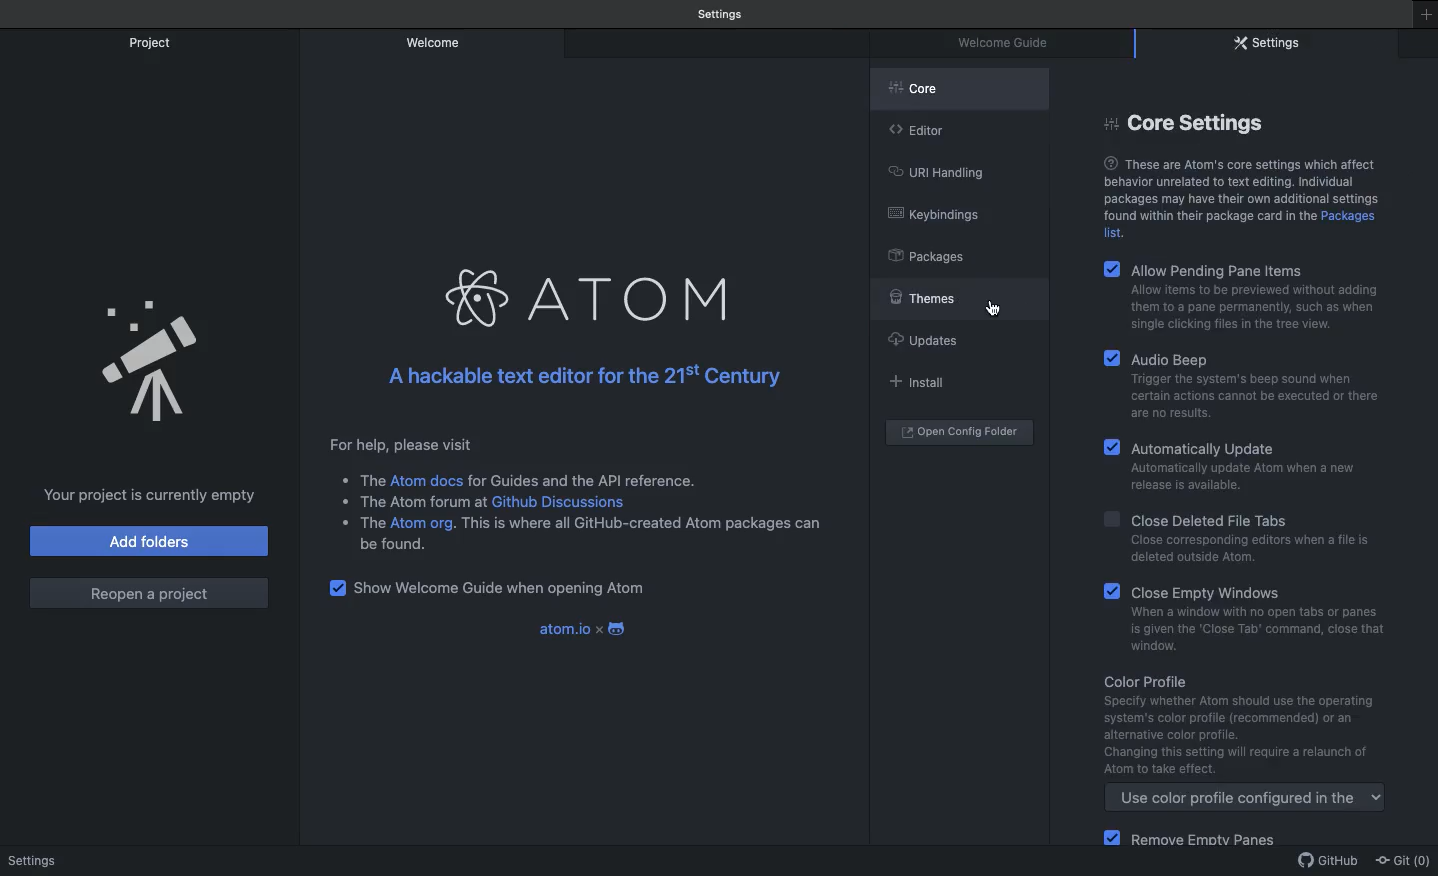  I want to click on Specify whether Atom should use the operating
system's color profile (recommended) or an
alternative color profile.

Changing this setting will require a relaunch of
IL ll ET,, so click(1244, 737).